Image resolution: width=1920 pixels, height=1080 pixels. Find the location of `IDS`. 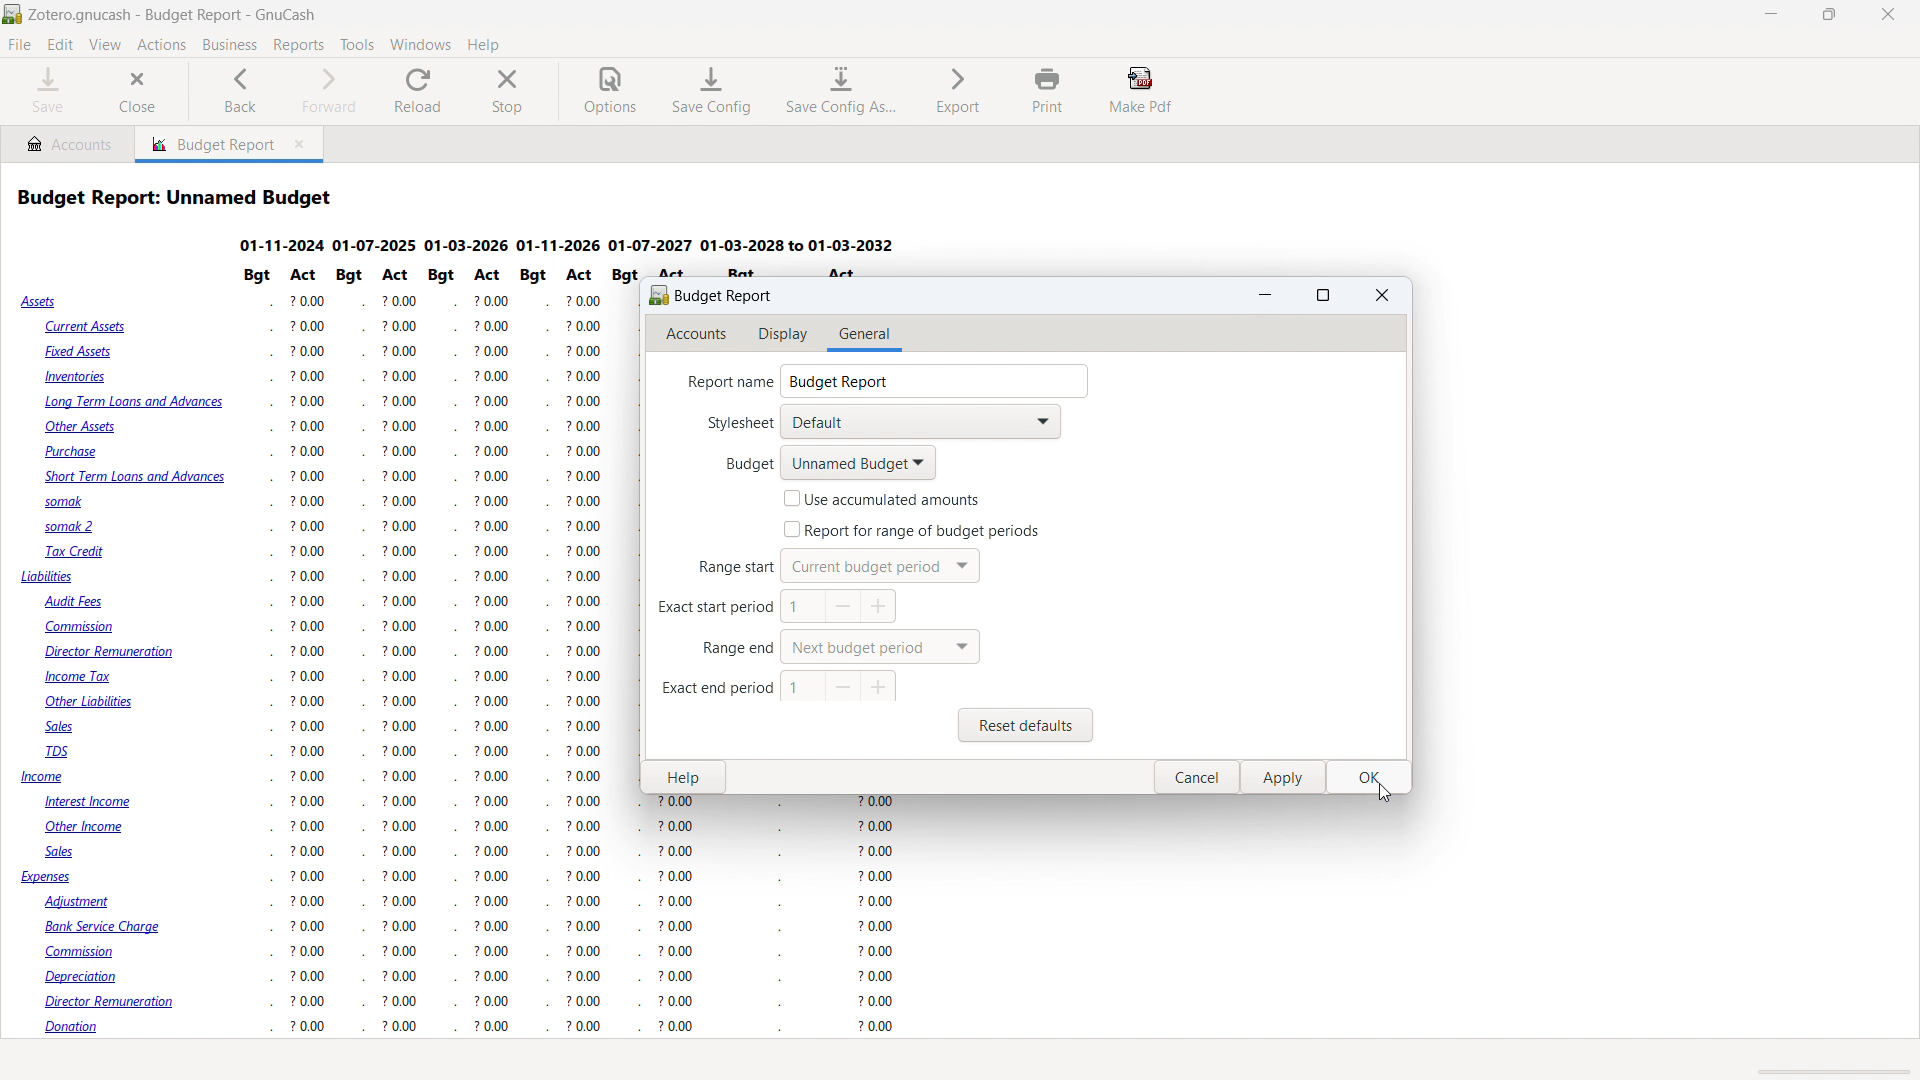

IDS is located at coordinates (61, 753).